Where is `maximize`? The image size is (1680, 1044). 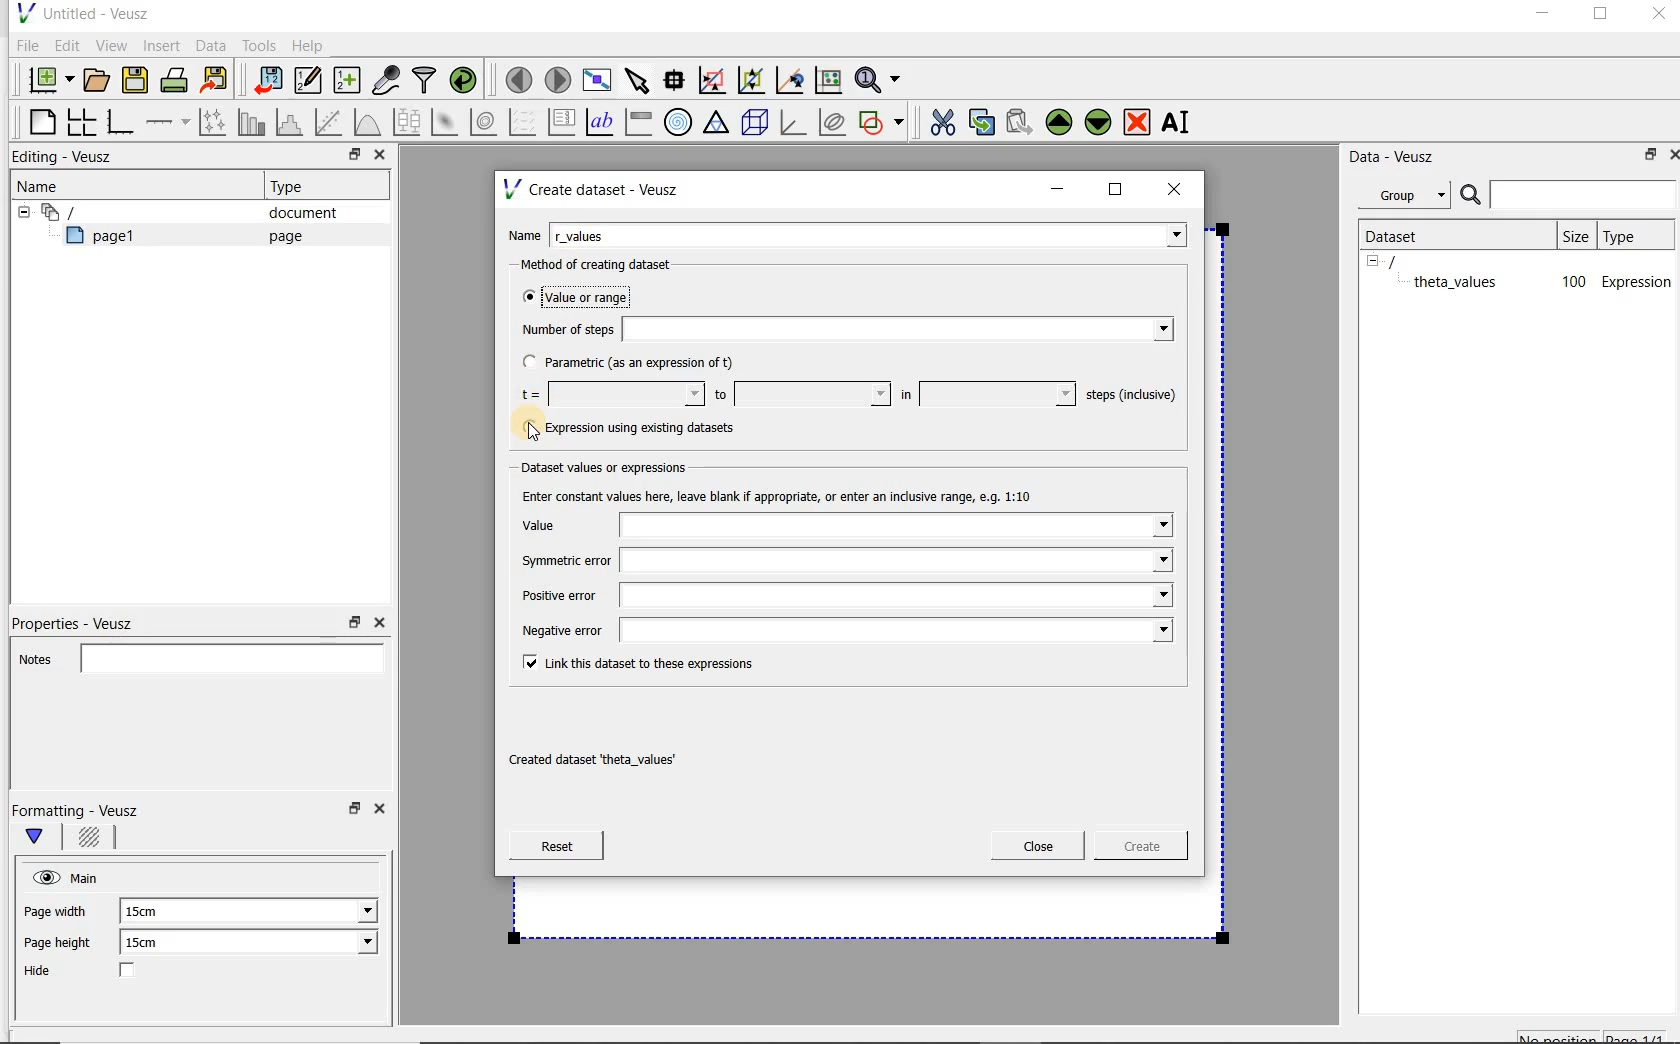 maximize is located at coordinates (1116, 190).